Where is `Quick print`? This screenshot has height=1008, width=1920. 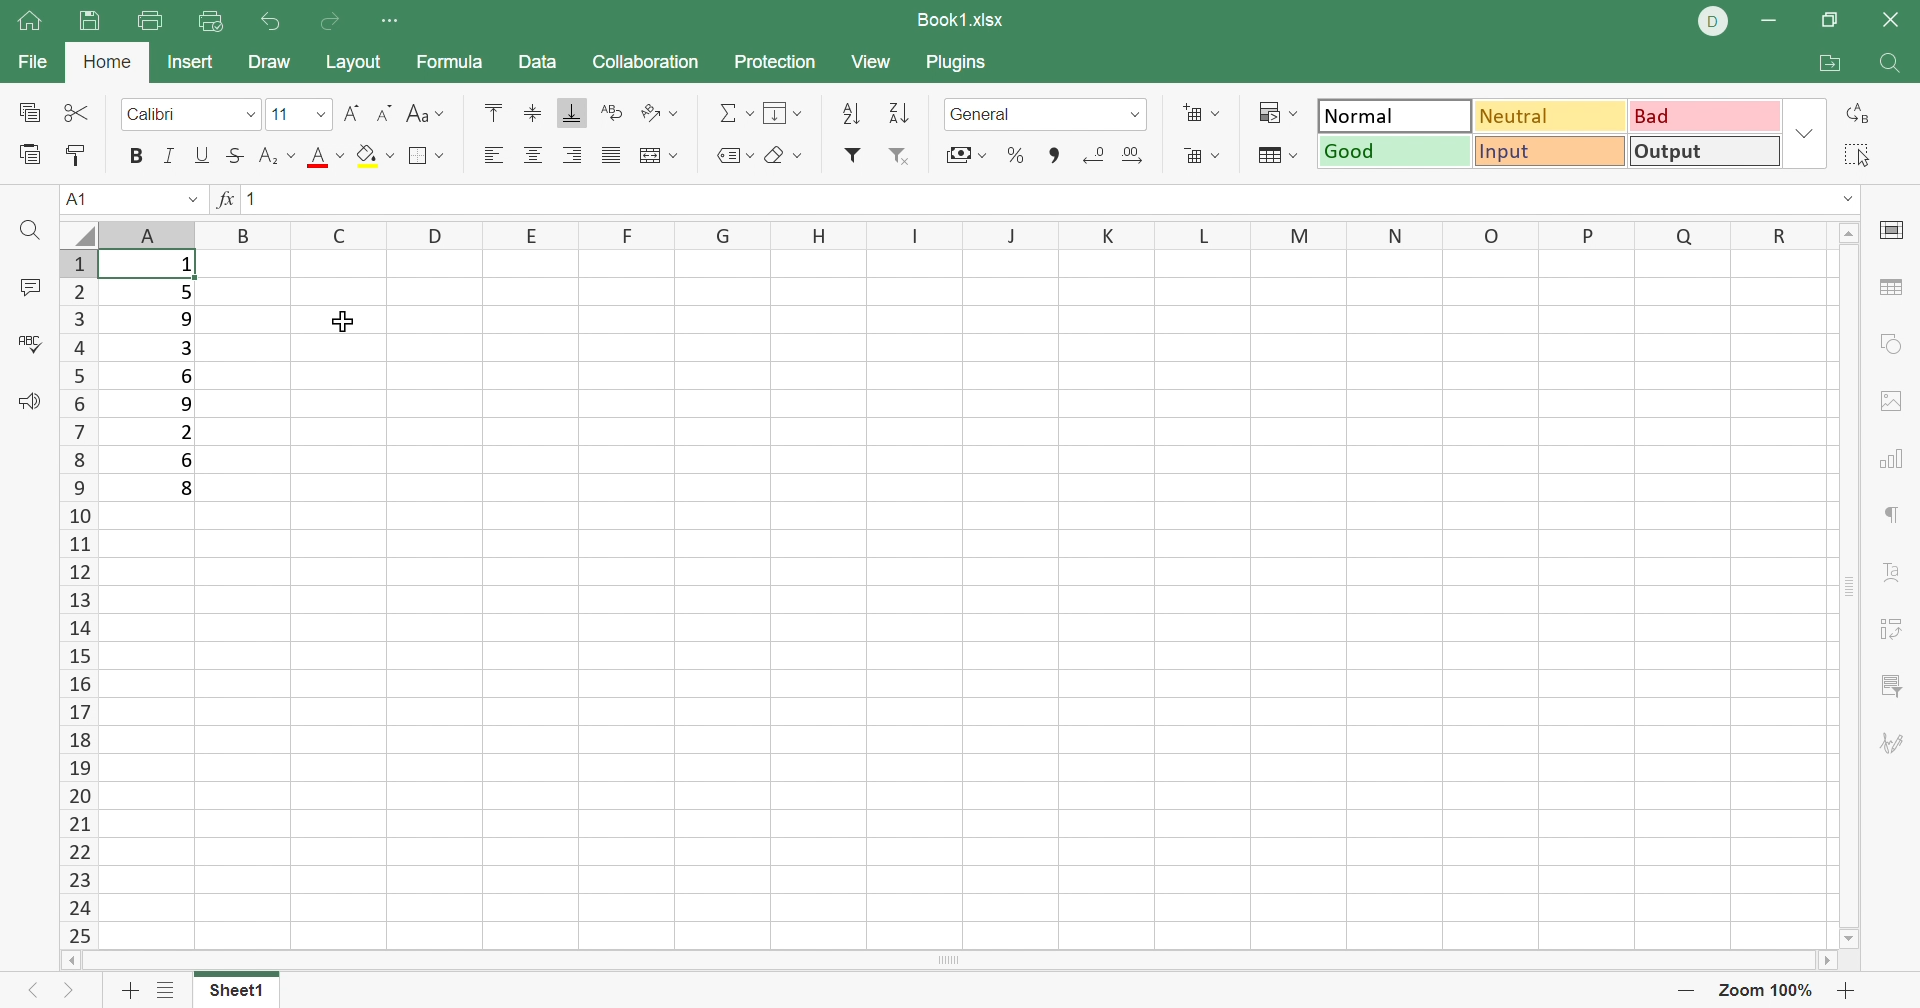 Quick print is located at coordinates (209, 20).